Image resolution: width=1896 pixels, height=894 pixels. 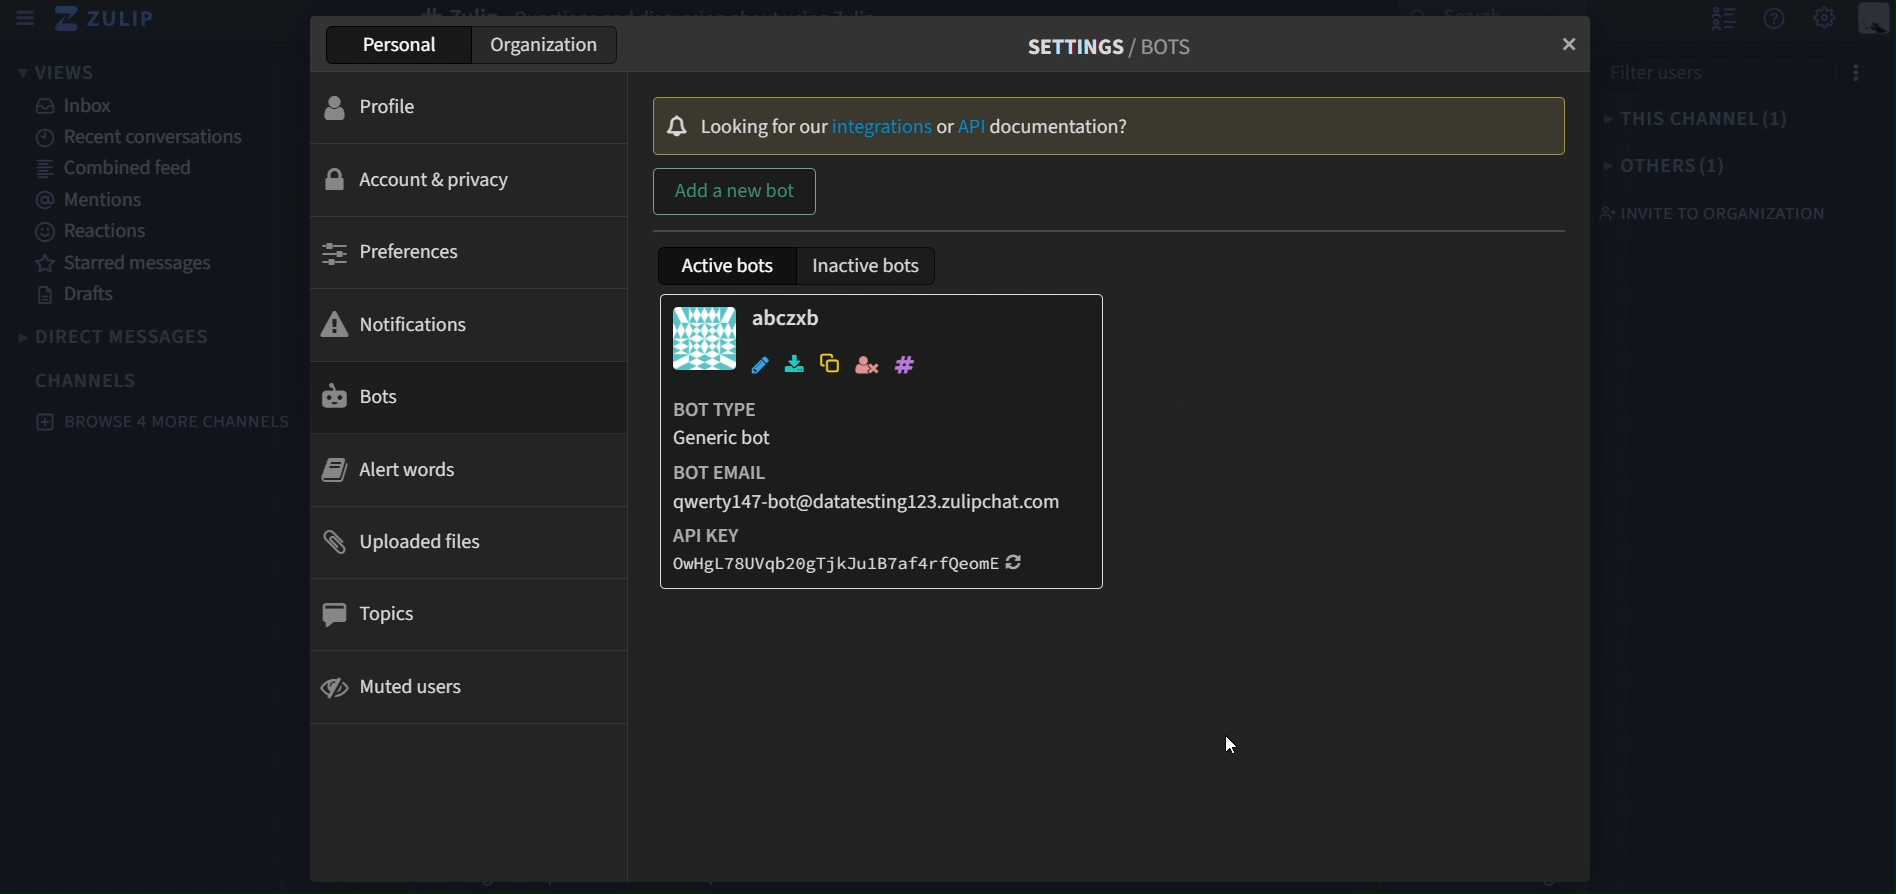 What do you see at coordinates (406, 45) in the screenshot?
I see `personal` at bounding box center [406, 45].